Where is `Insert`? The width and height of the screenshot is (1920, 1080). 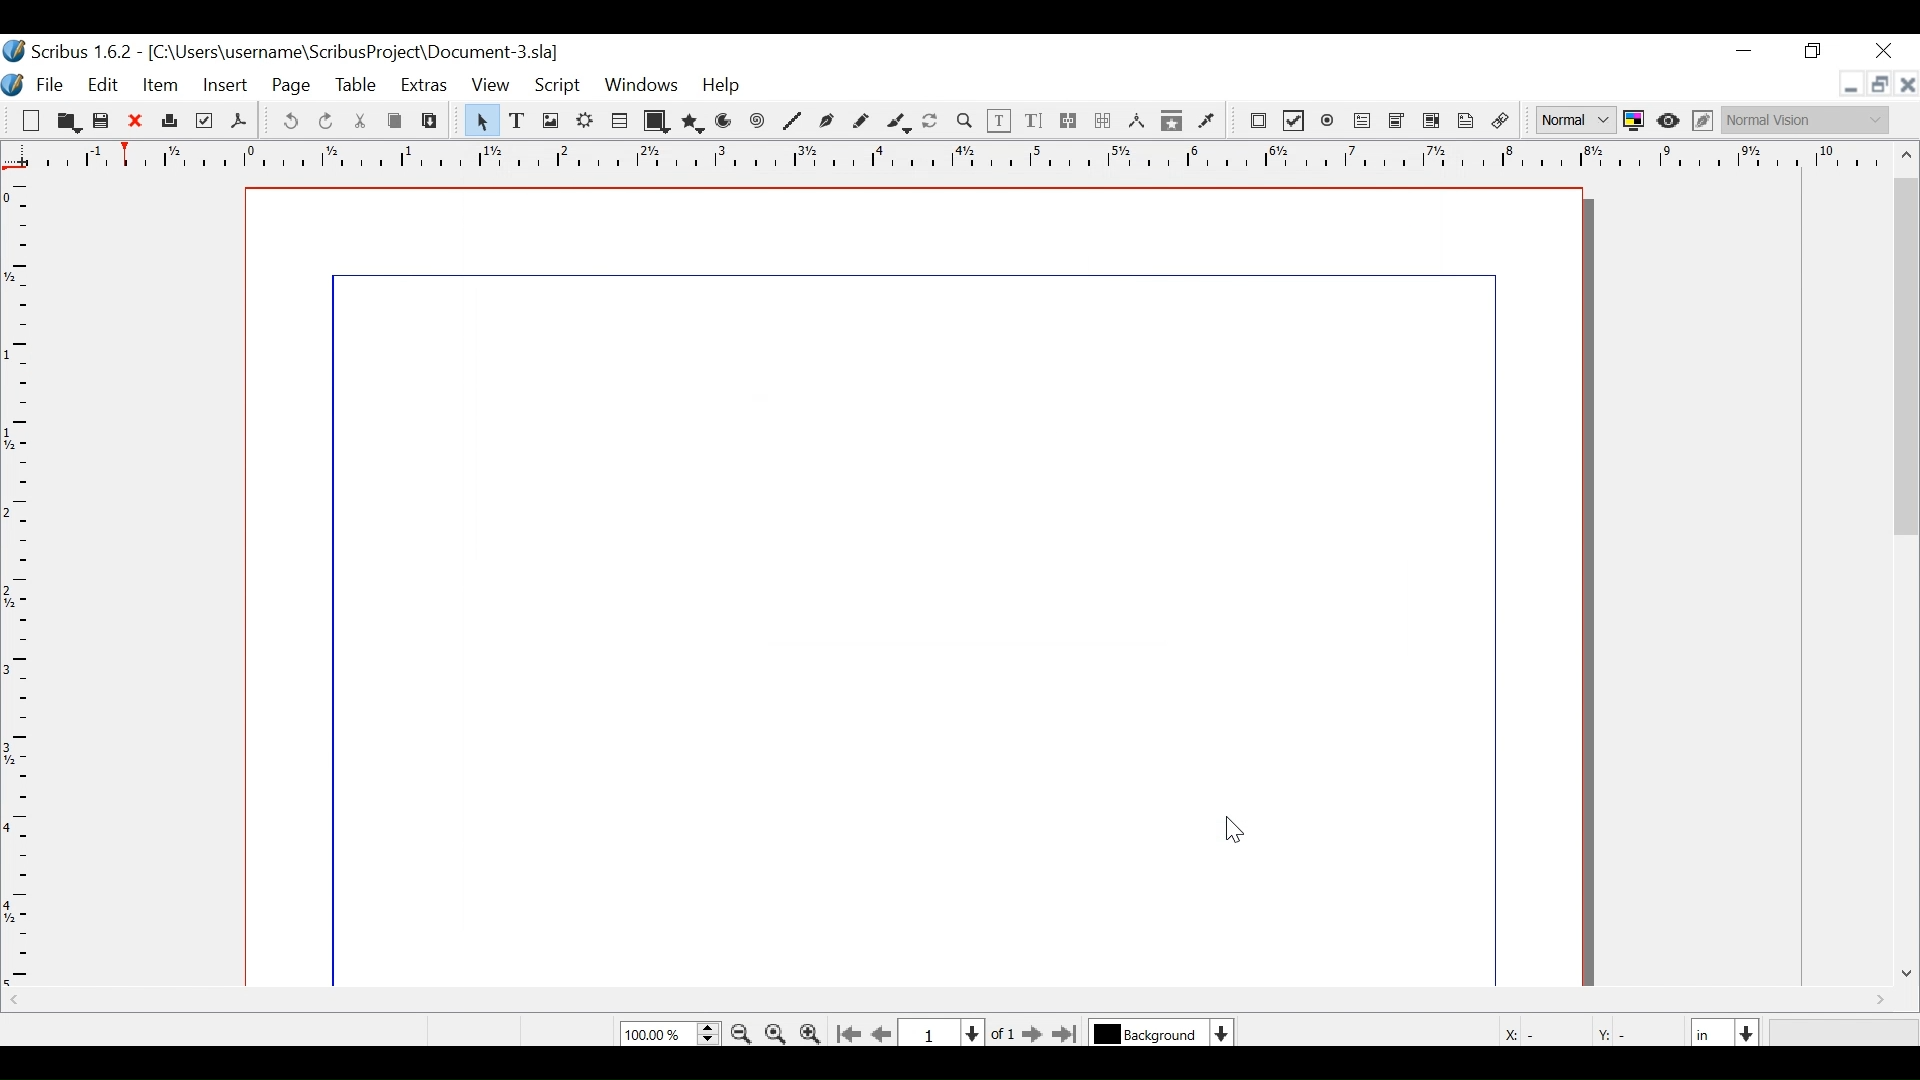
Insert is located at coordinates (224, 86).